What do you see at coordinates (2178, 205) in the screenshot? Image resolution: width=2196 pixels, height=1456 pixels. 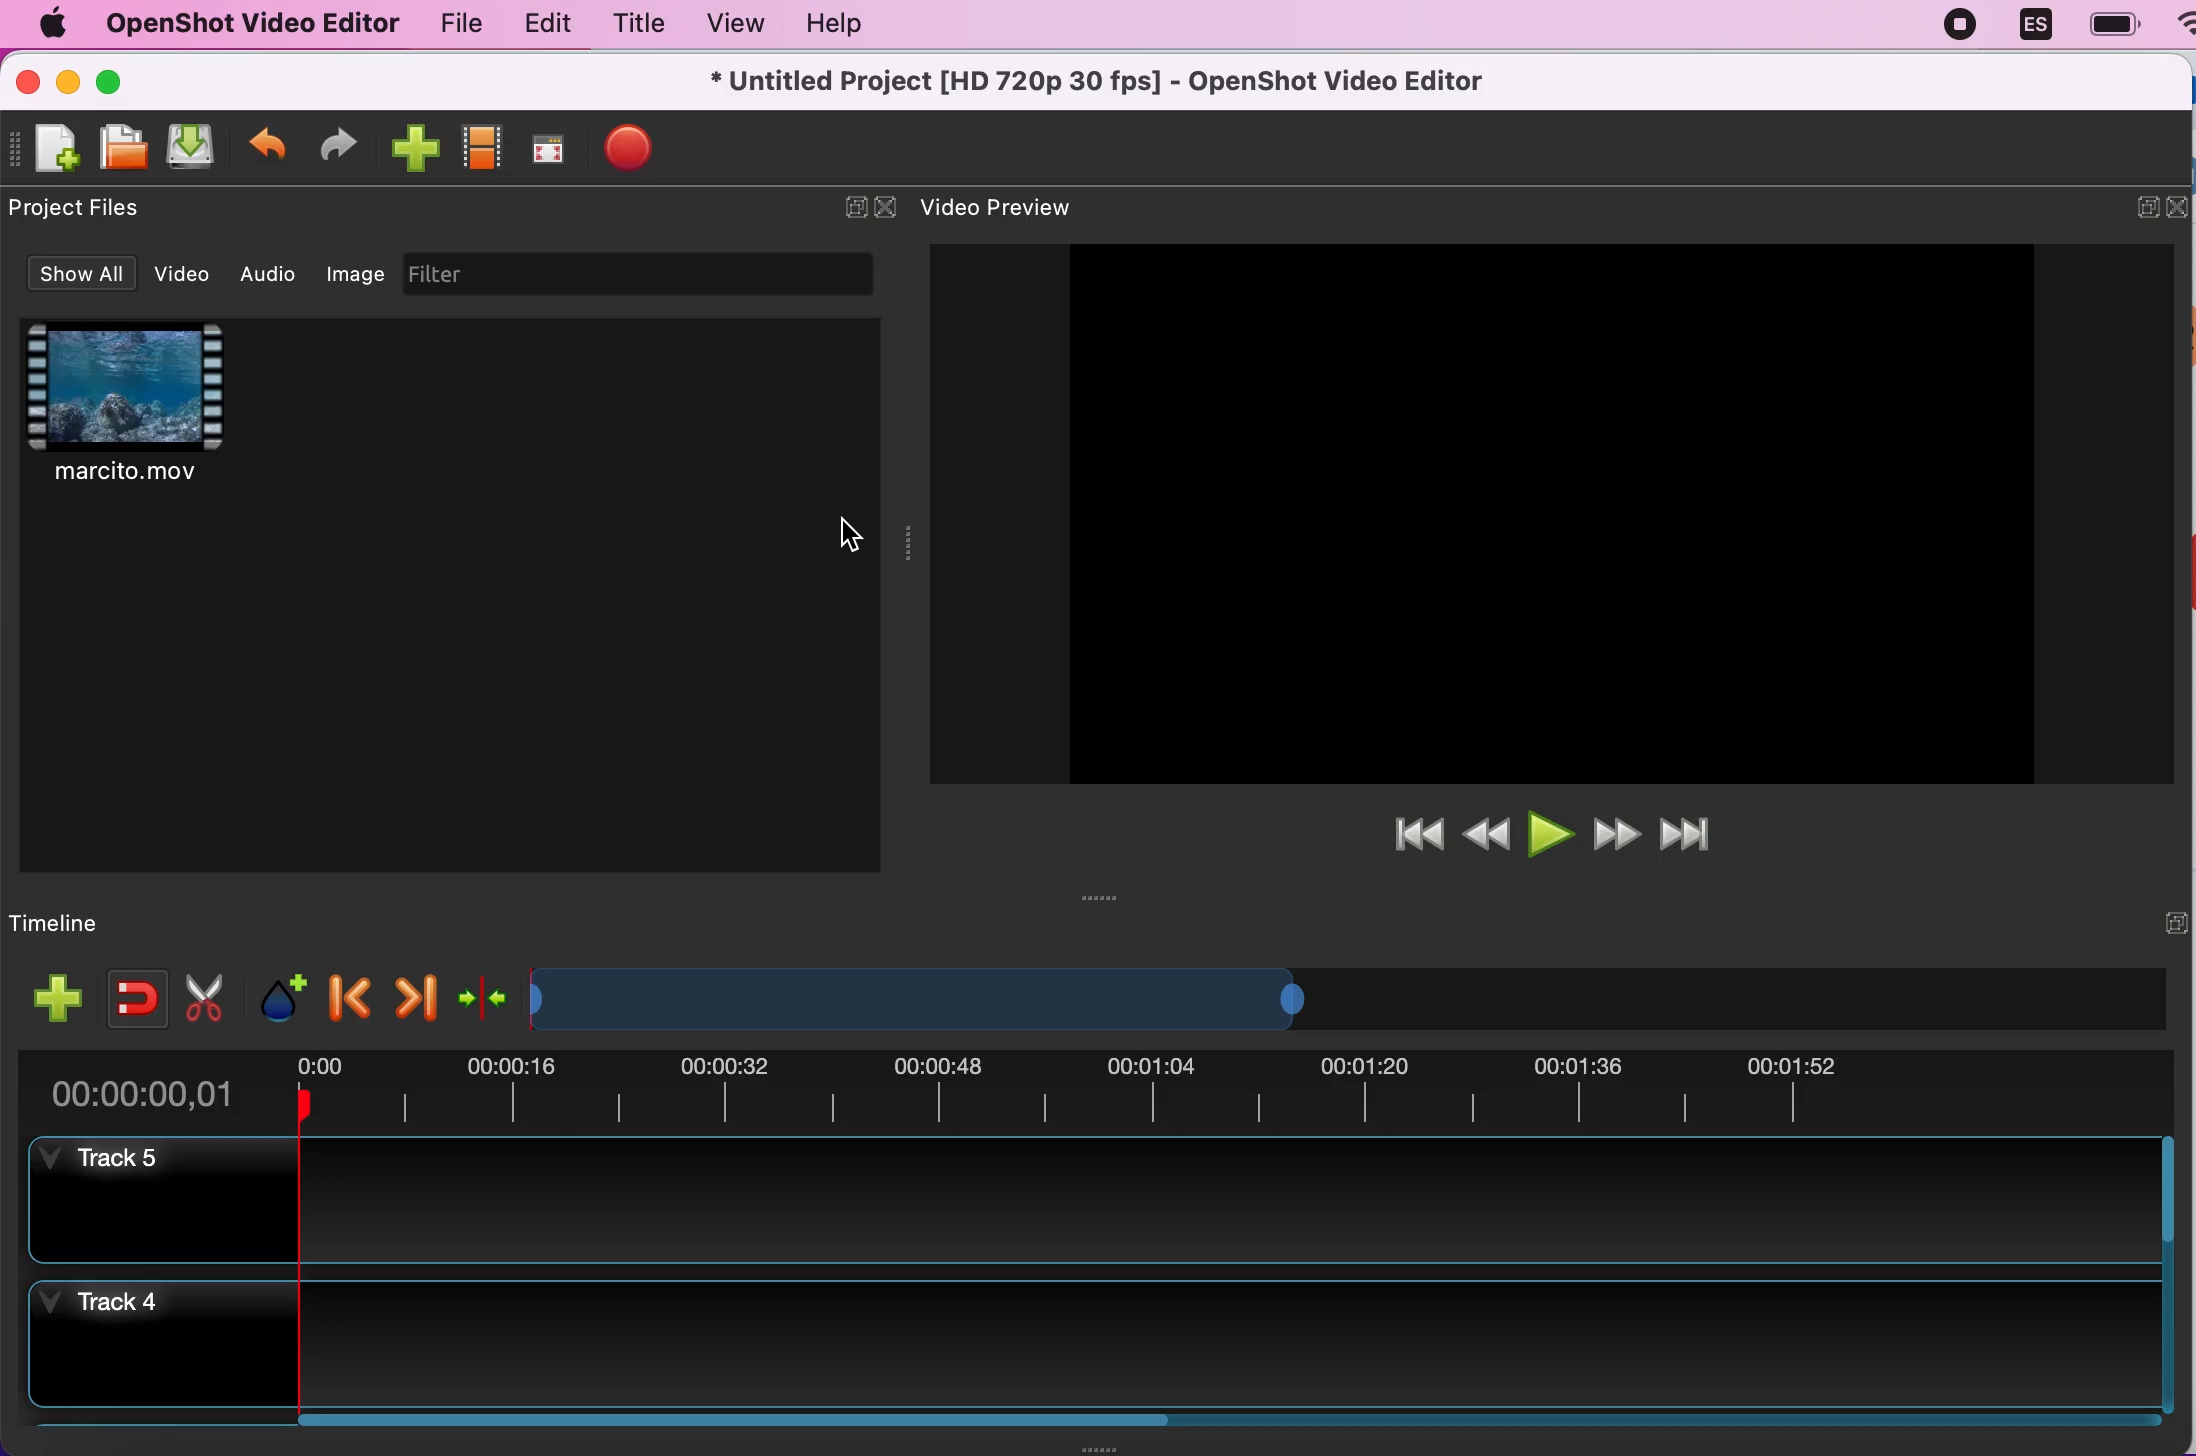 I see `close` at bounding box center [2178, 205].